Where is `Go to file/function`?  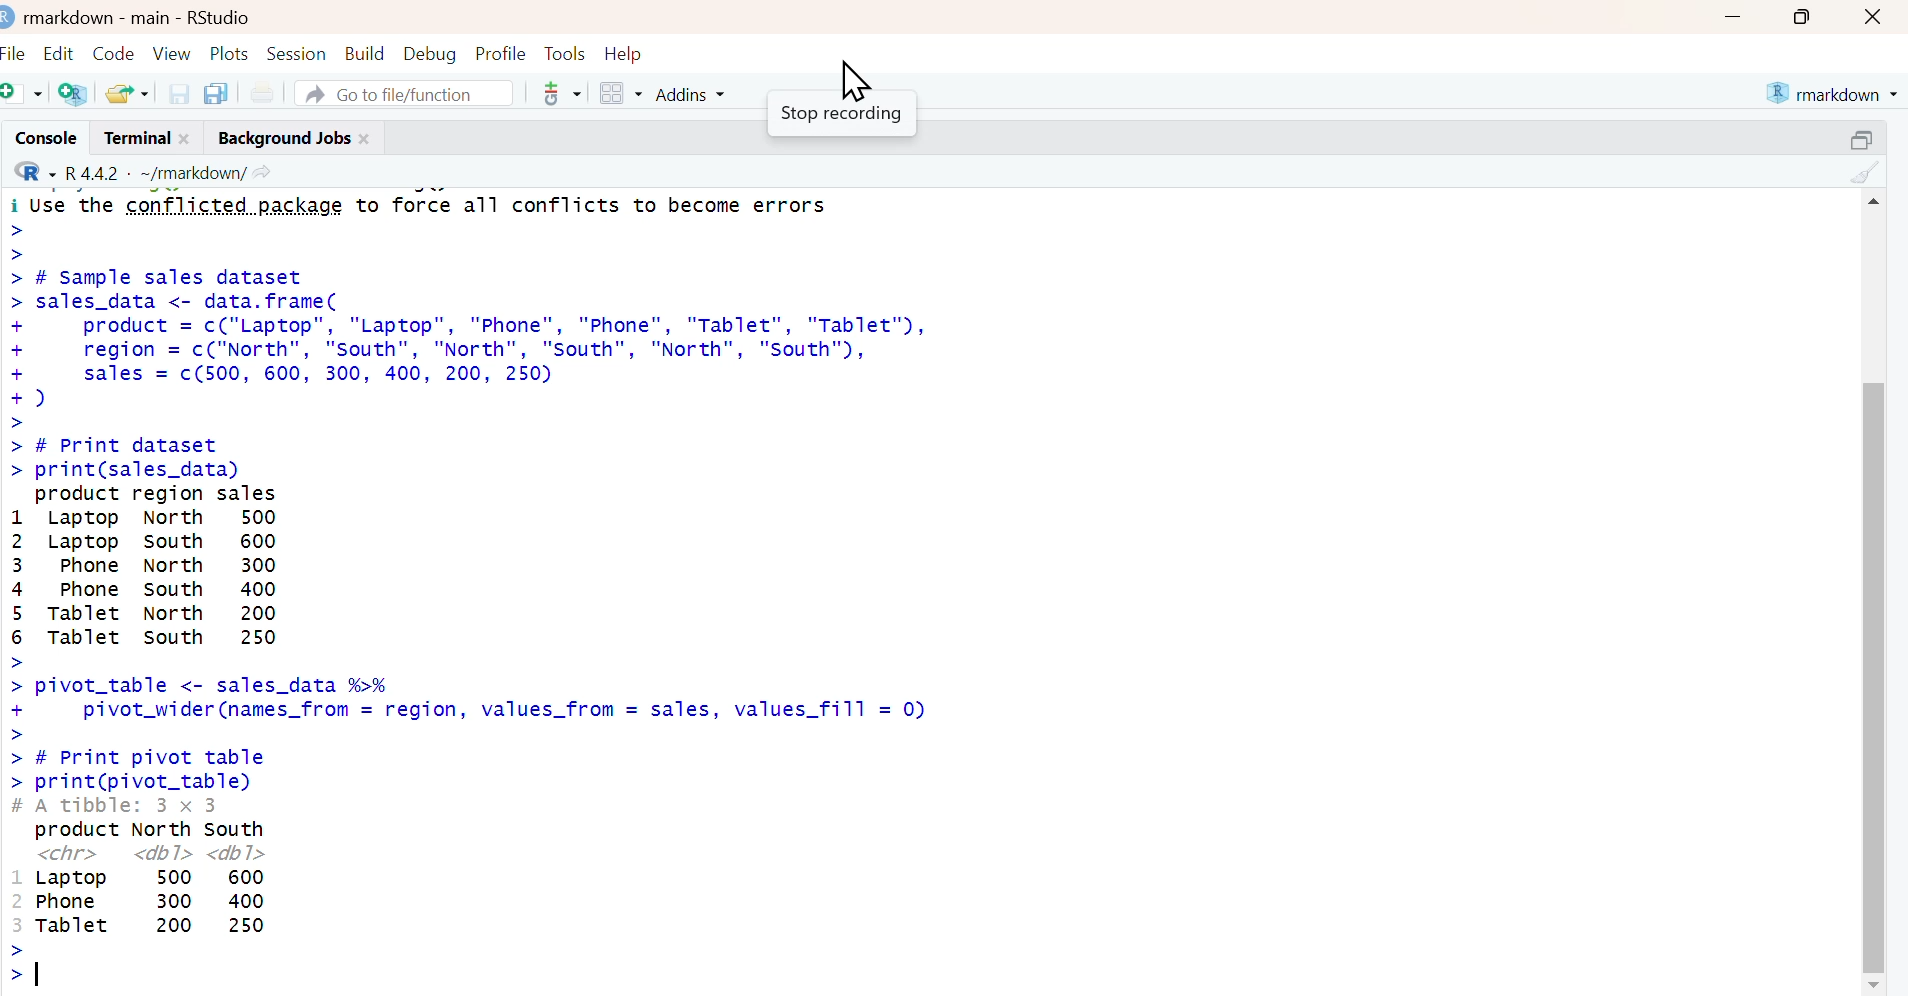 Go to file/function is located at coordinates (406, 92).